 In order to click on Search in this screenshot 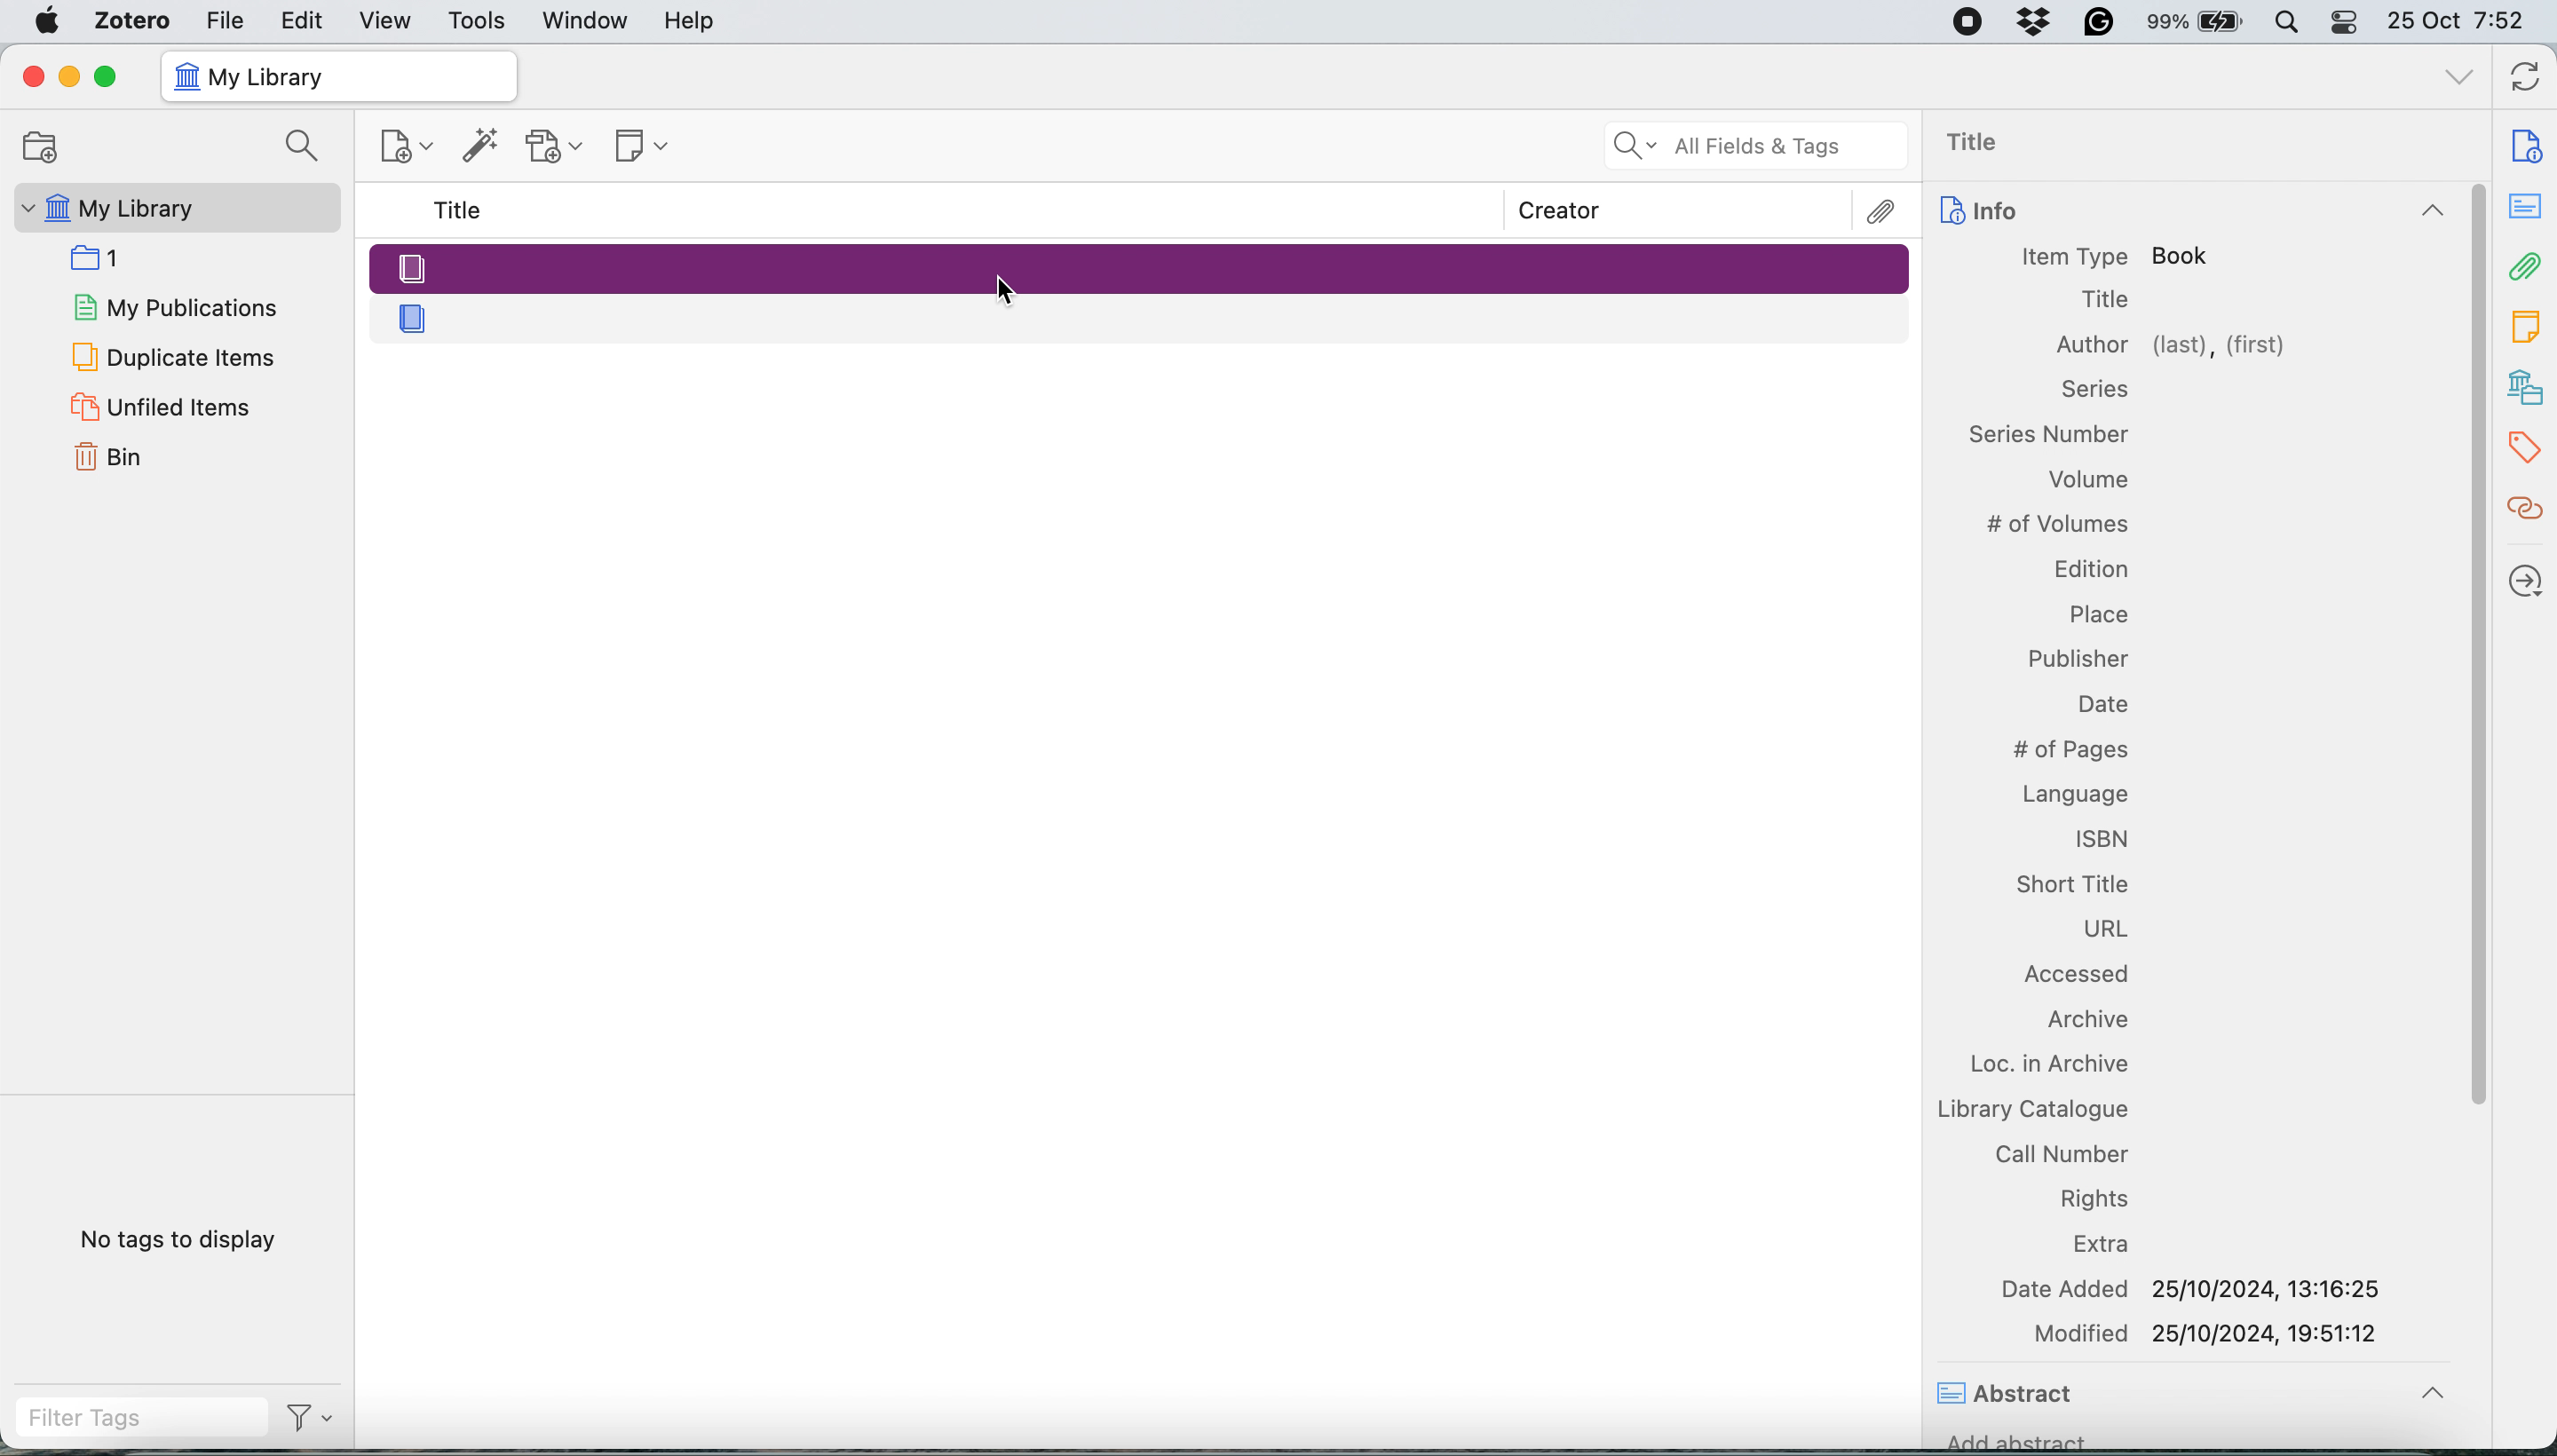, I will do `click(307, 148)`.